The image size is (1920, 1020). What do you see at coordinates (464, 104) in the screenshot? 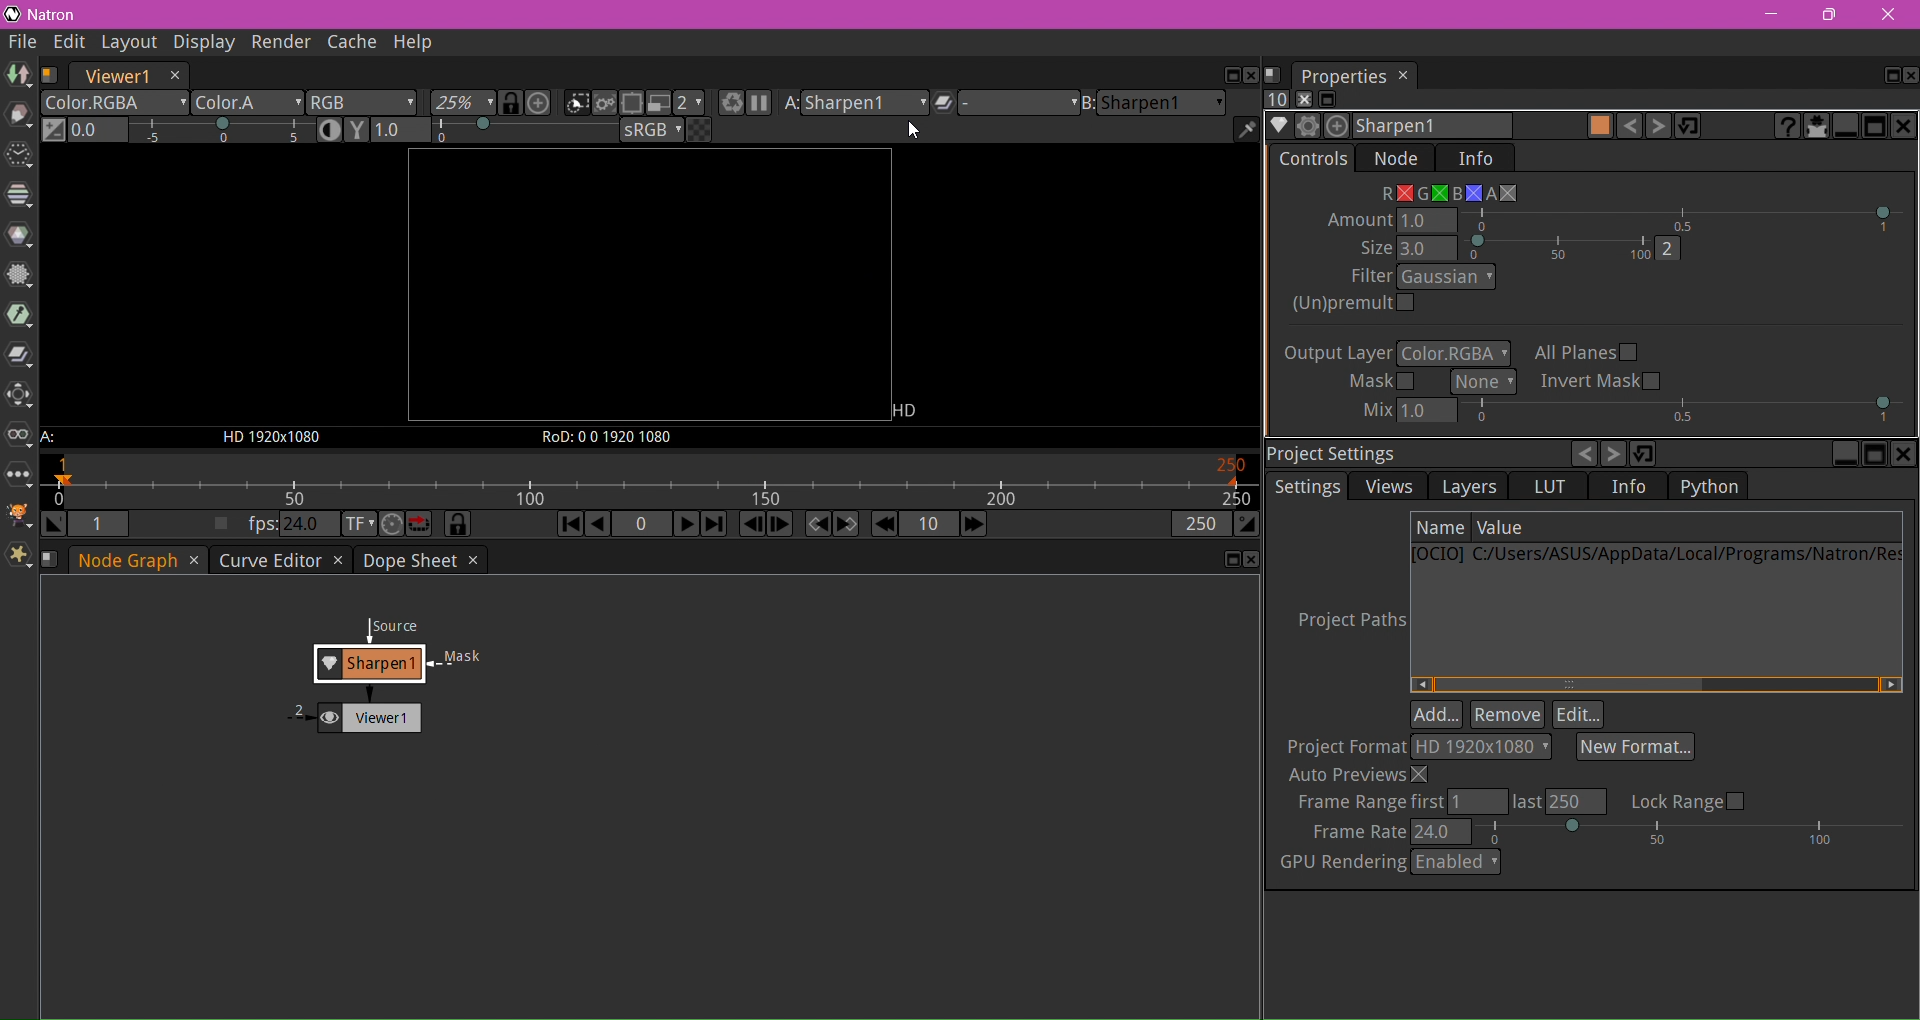
I see `Zoom applied to the image on the viewer` at bounding box center [464, 104].